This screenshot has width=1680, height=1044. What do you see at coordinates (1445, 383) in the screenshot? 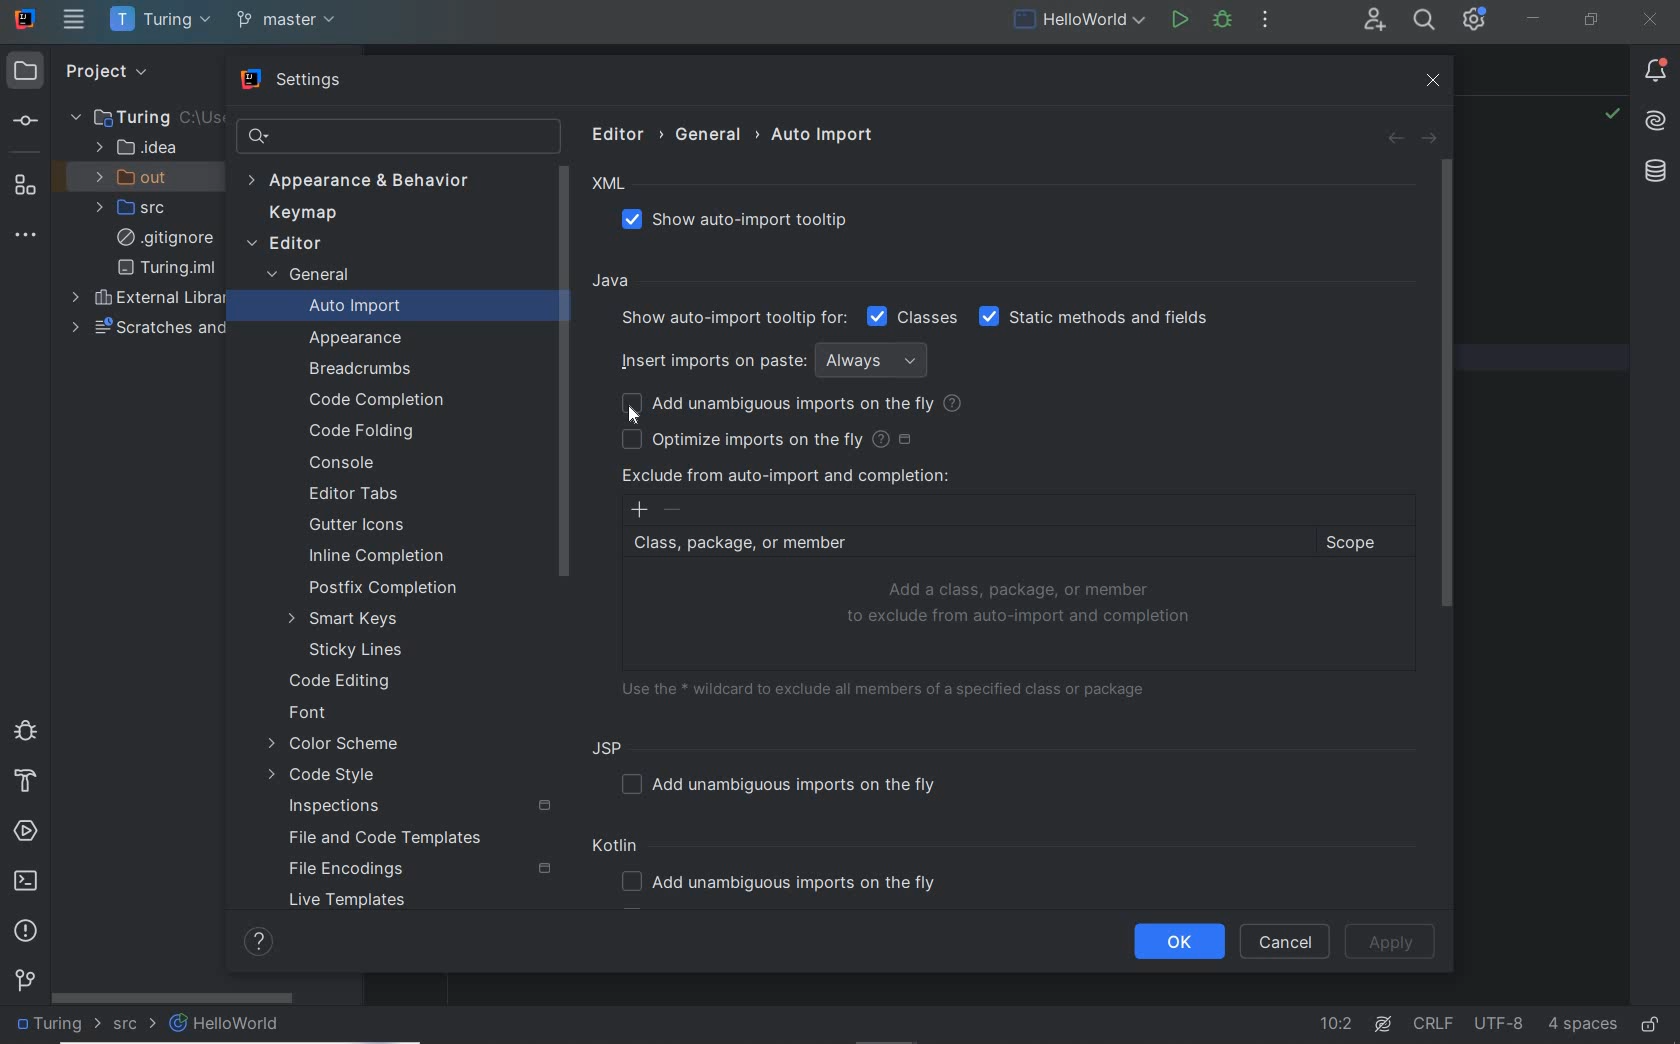
I see `SCROLLBAR` at bounding box center [1445, 383].